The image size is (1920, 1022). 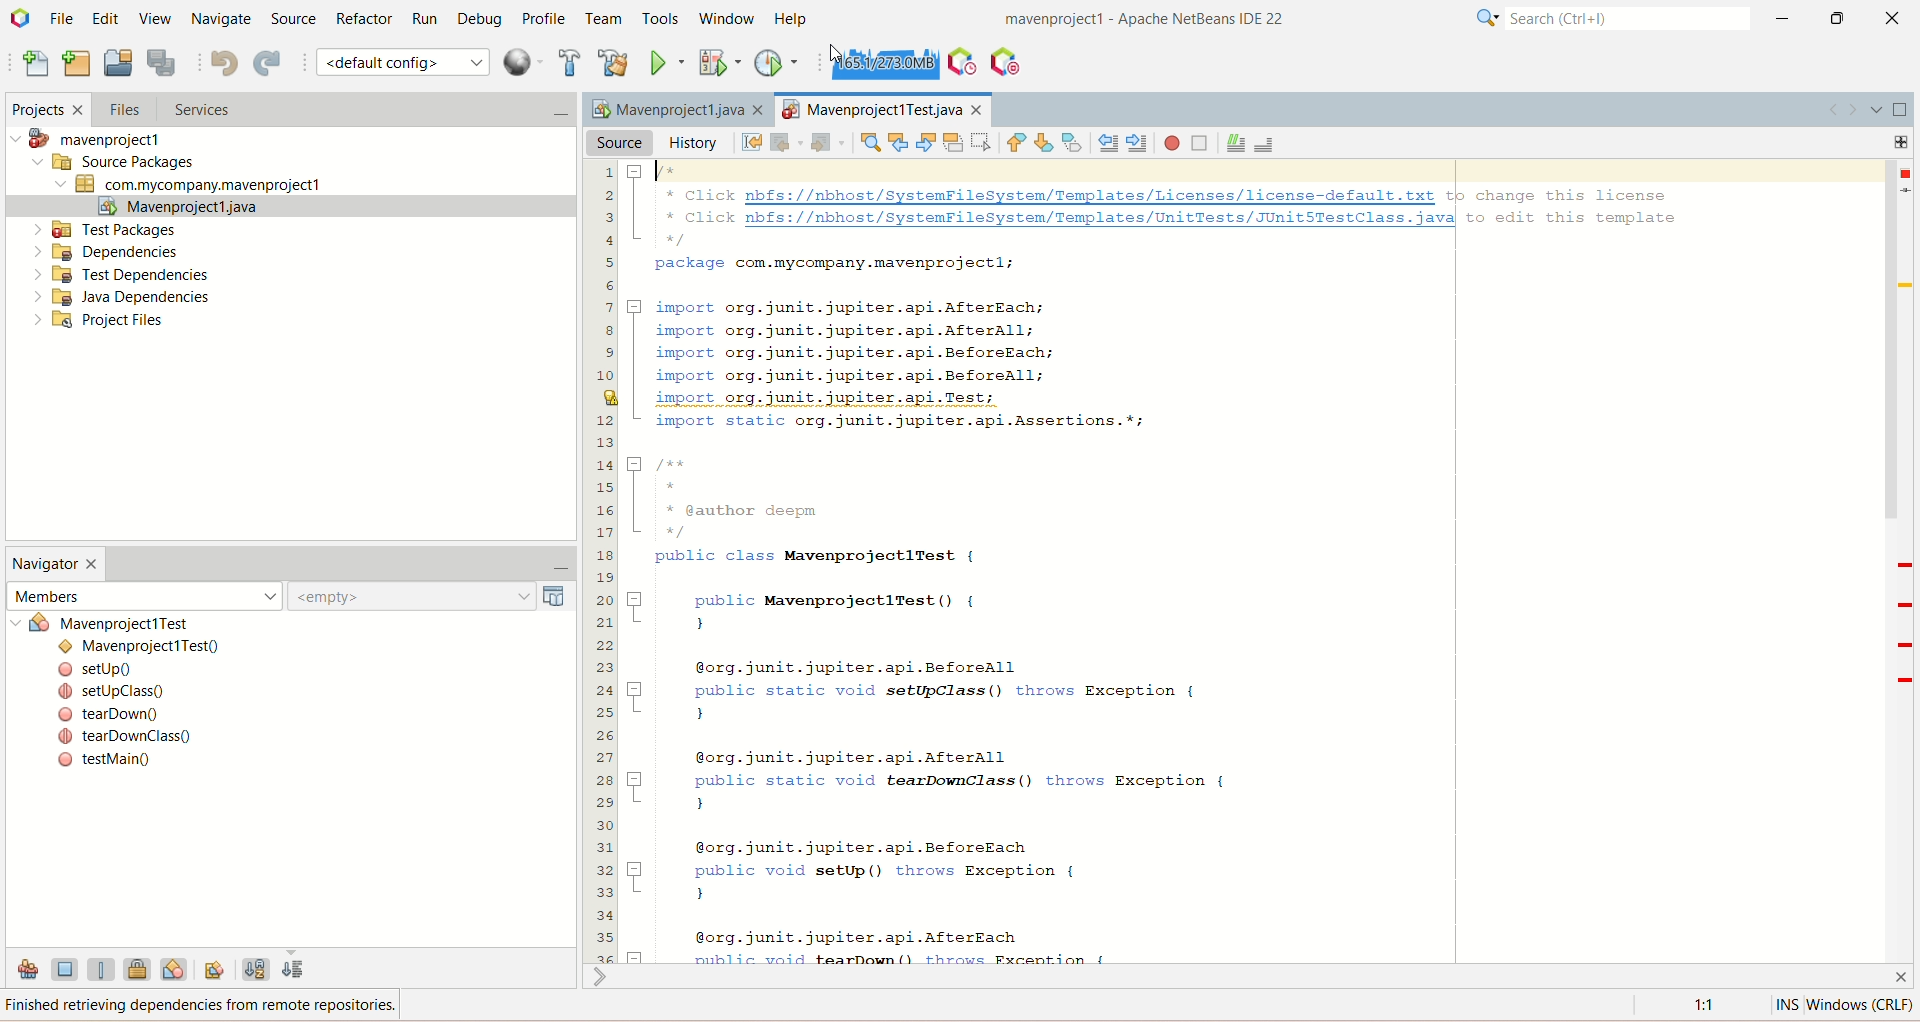 What do you see at coordinates (1908, 560) in the screenshot?
I see `Scrollbar` at bounding box center [1908, 560].